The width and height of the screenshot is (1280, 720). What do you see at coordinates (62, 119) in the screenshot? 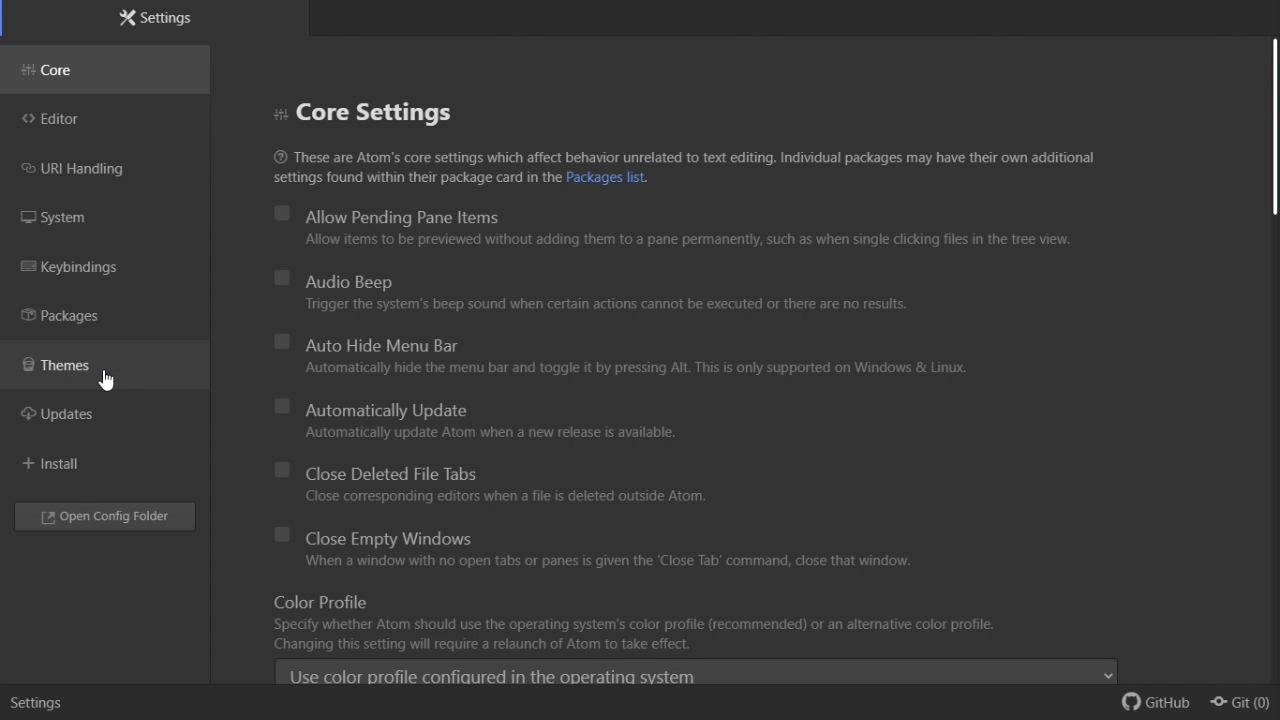
I see `editor` at bounding box center [62, 119].